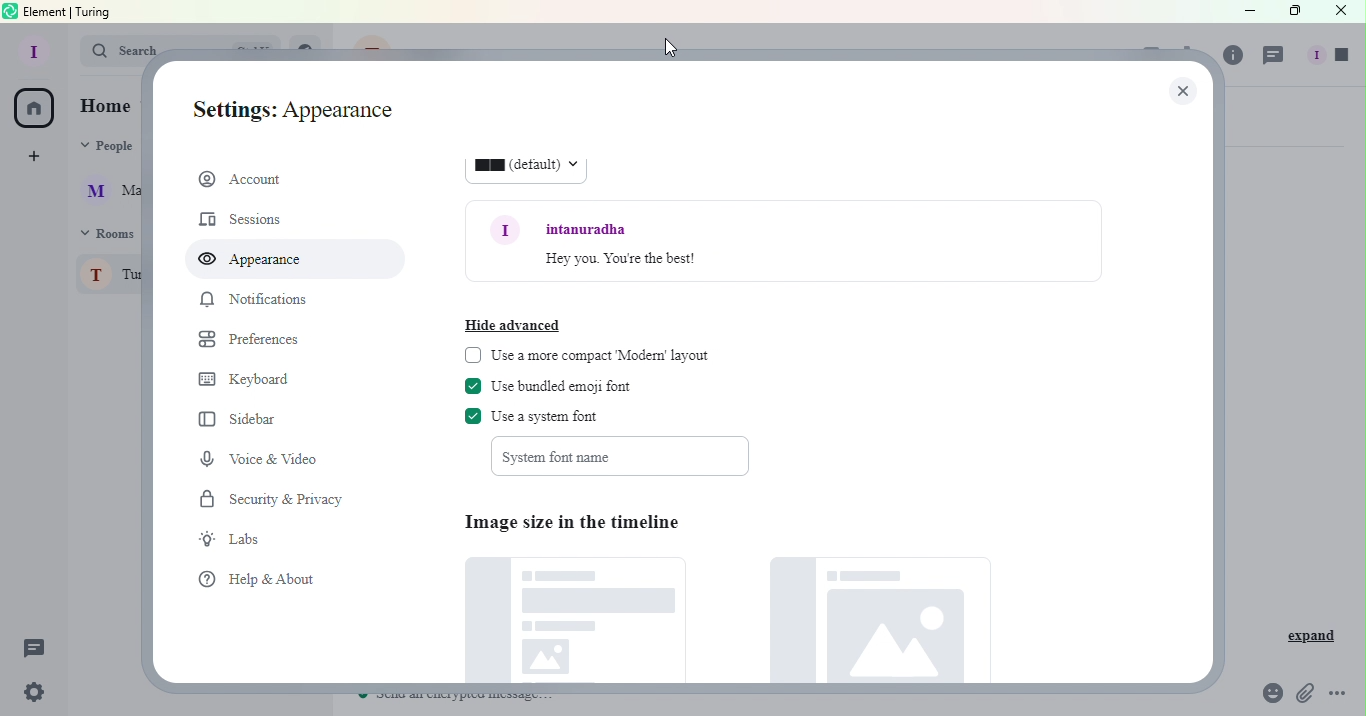  I want to click on System, so click(619, 456).